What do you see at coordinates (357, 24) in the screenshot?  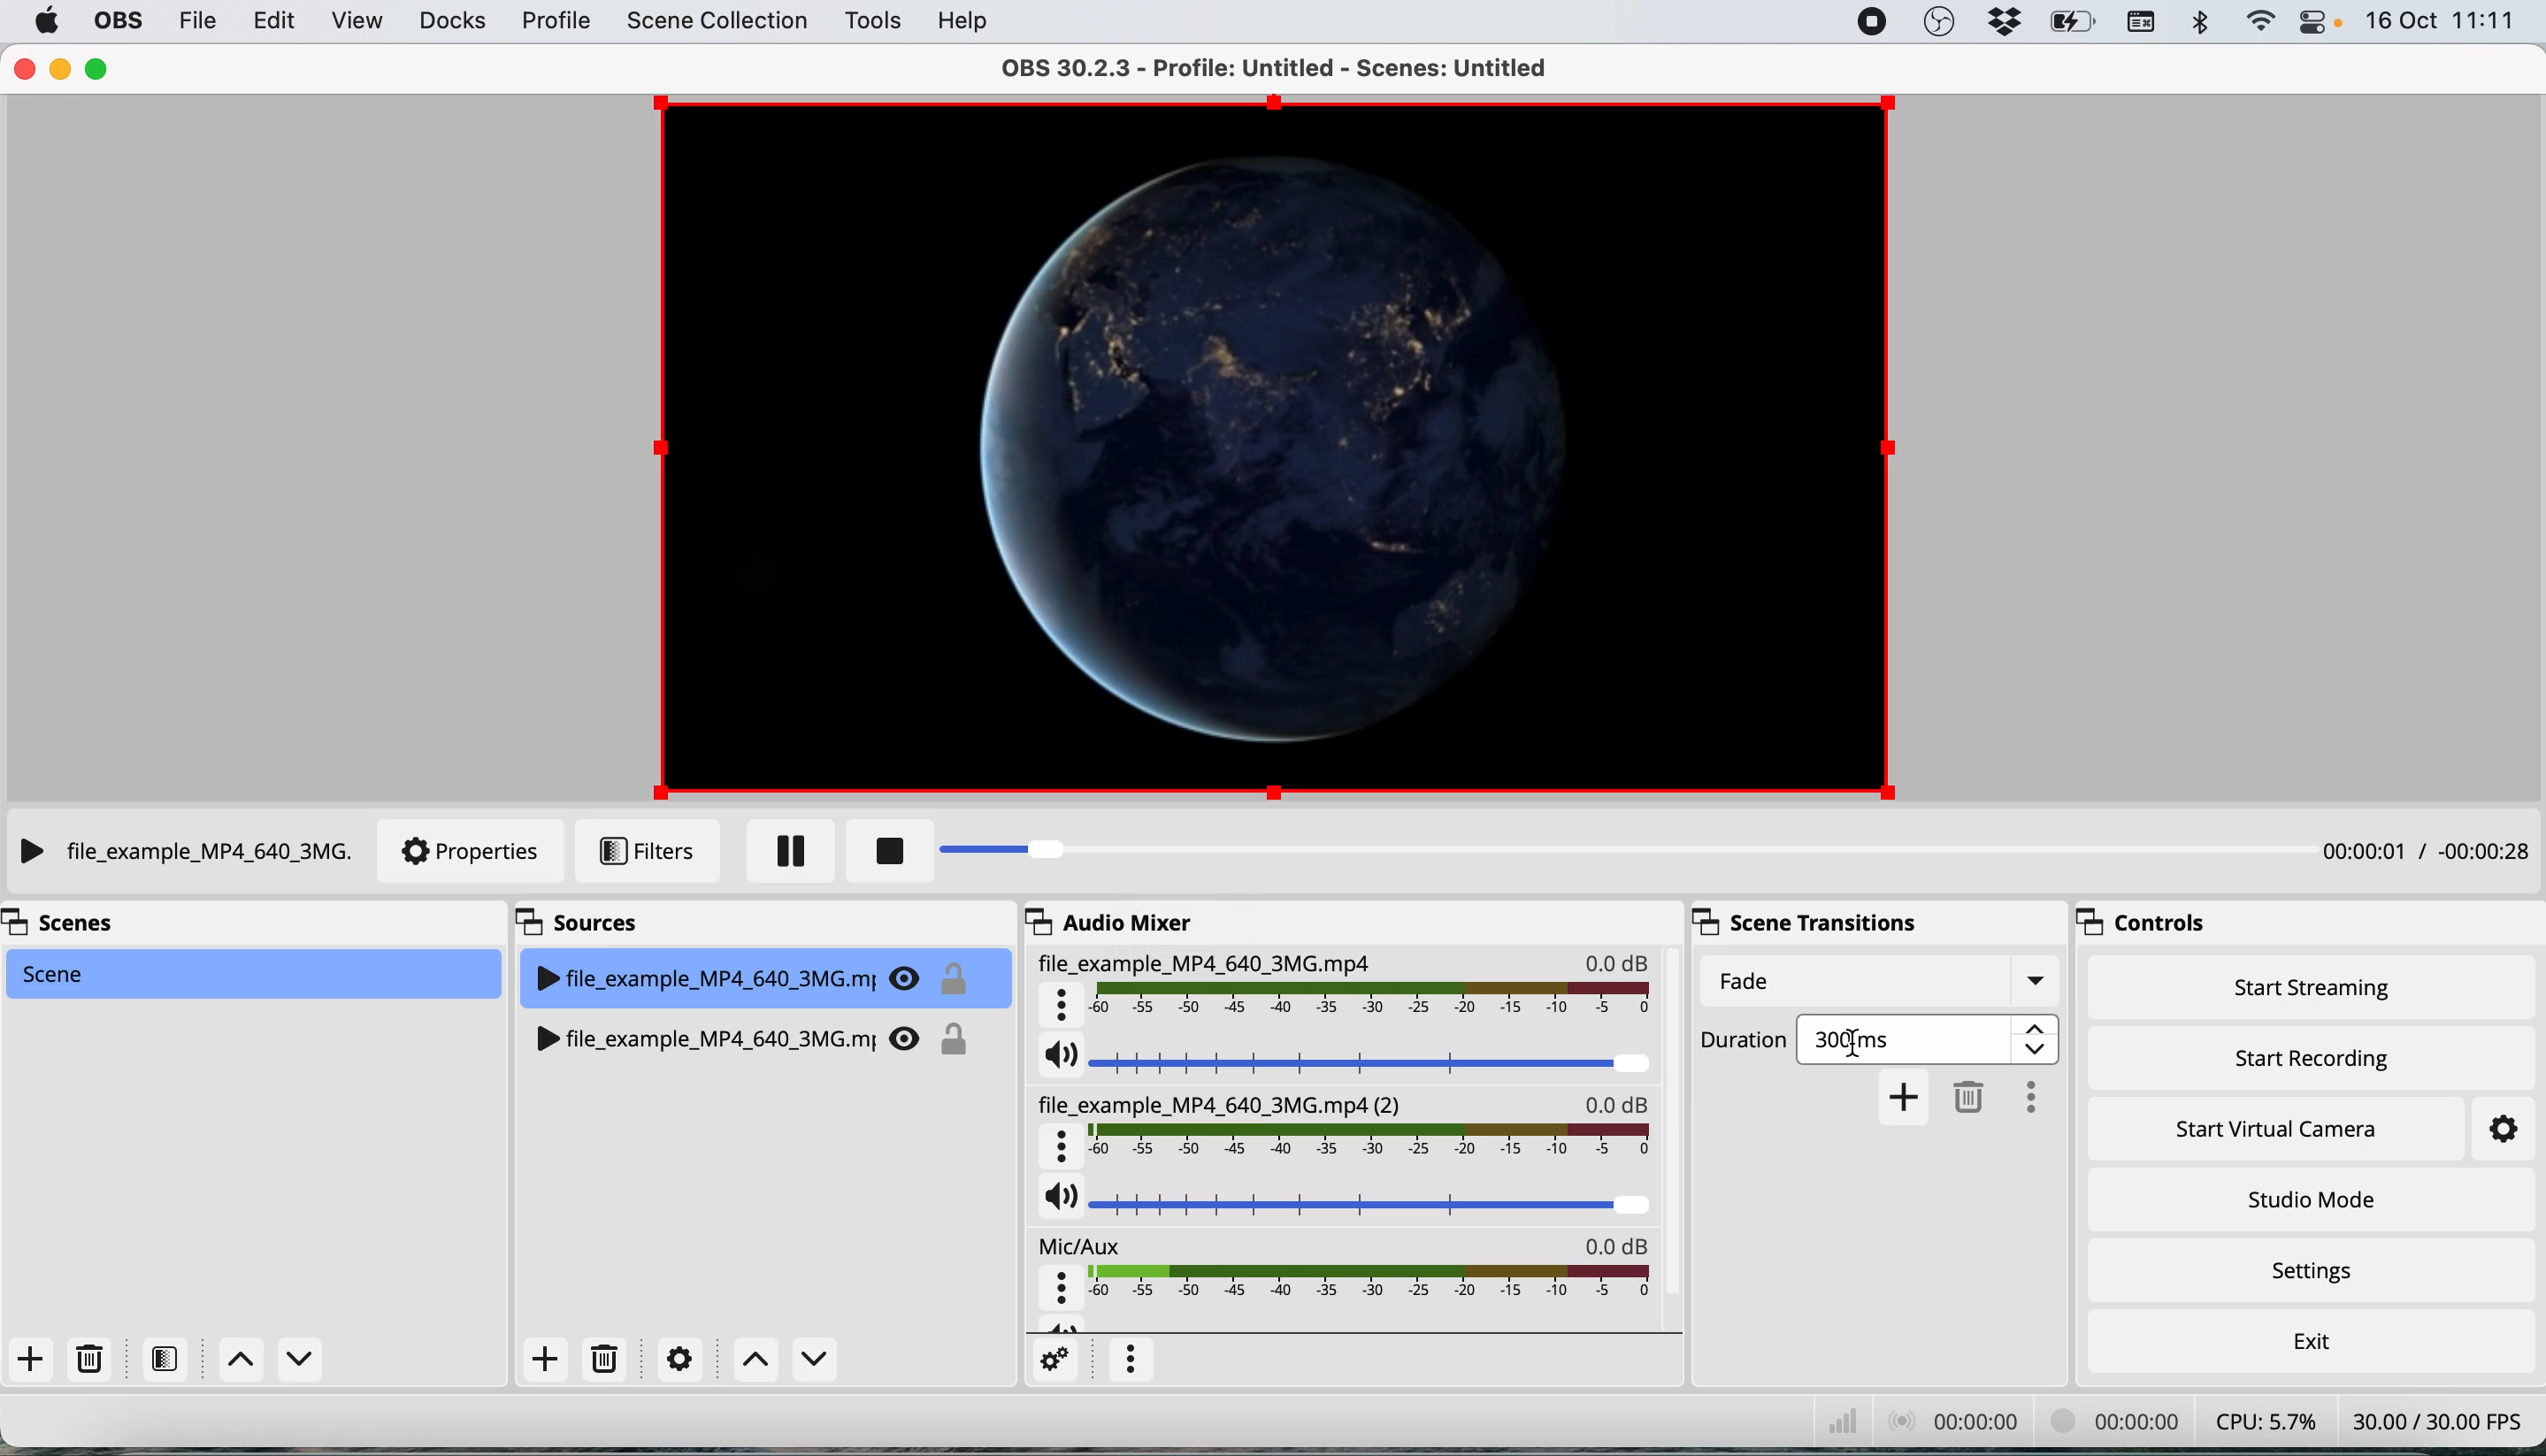 I see `view` at bounding box center [357, 24].